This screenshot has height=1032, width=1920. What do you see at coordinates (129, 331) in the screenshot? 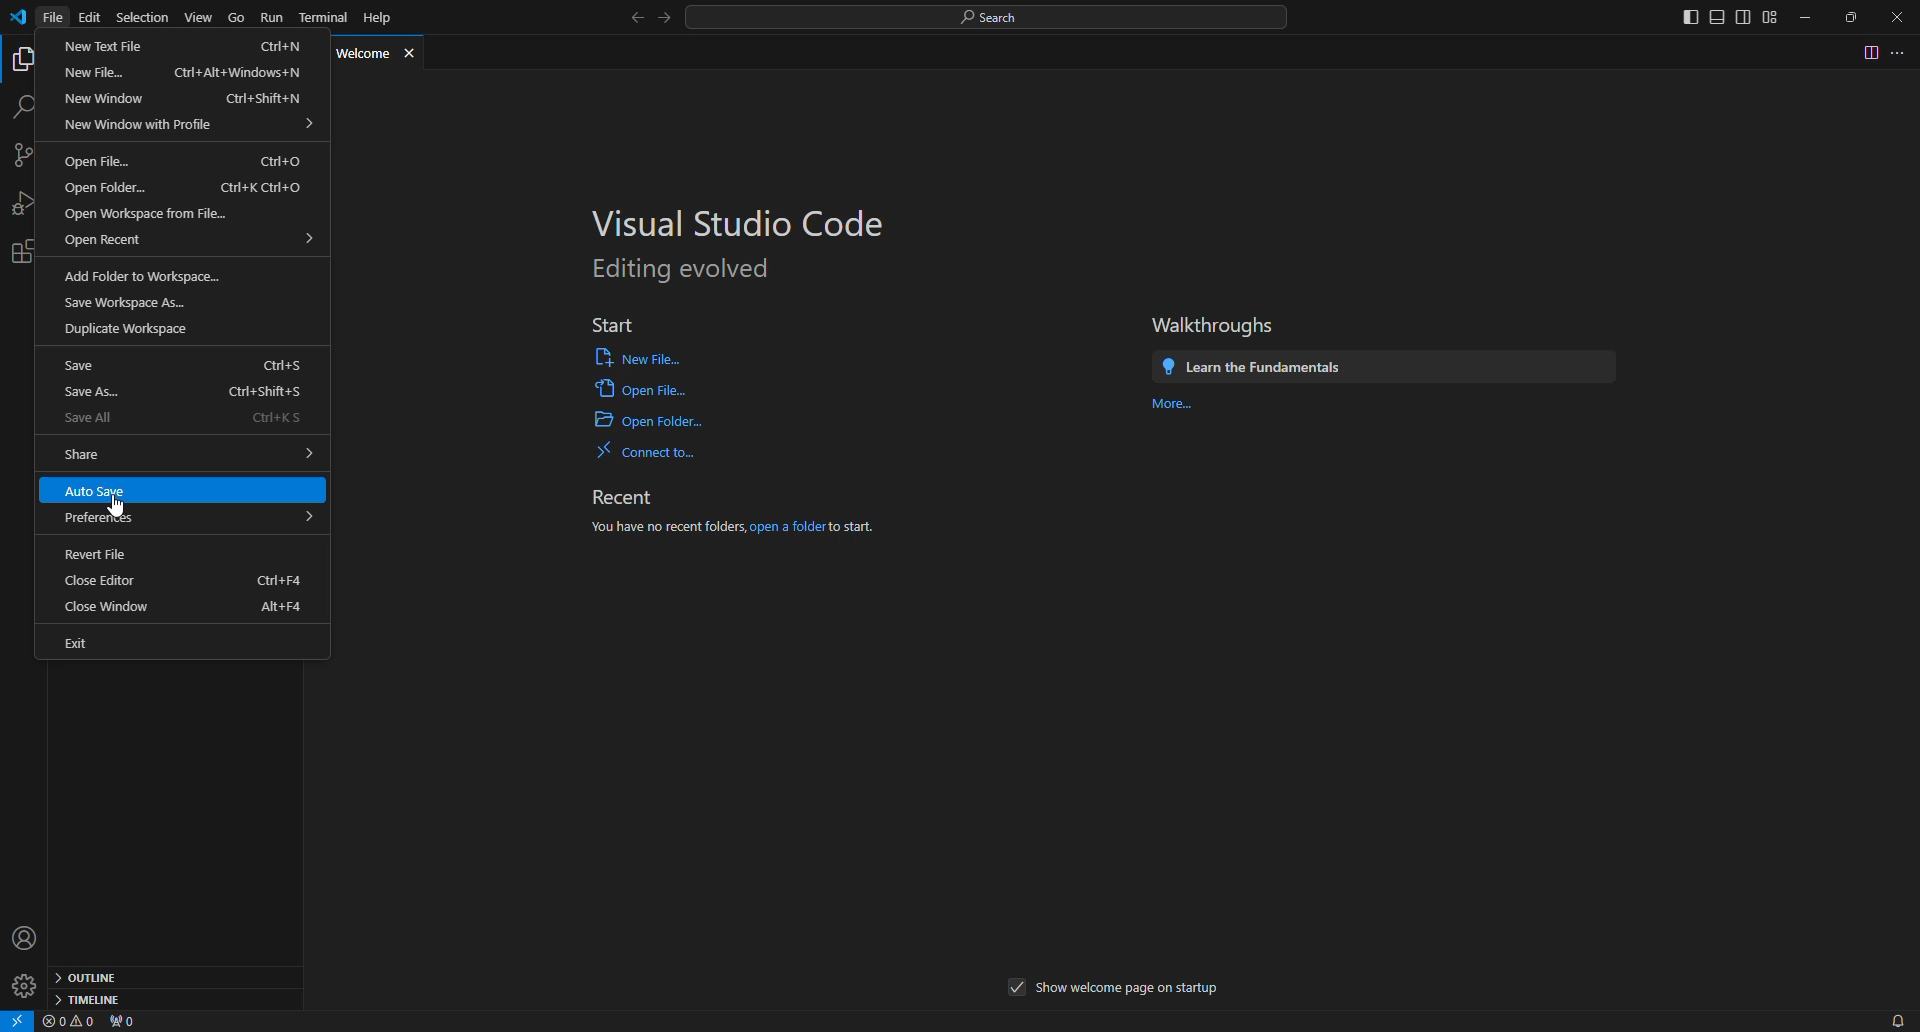
I see `duplicate workspace` at bounding box center [129, 331].